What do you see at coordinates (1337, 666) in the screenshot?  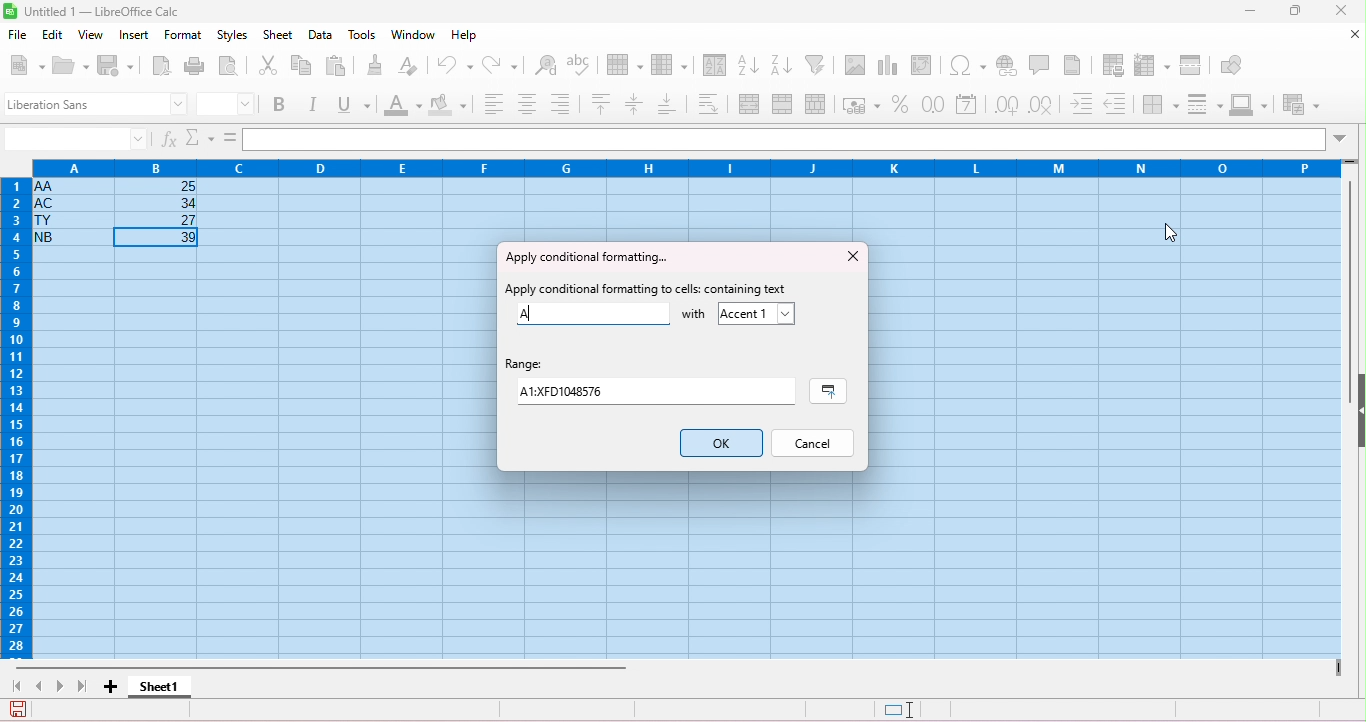 I see `drag to view next columns` at bounding box center [1337, 666].